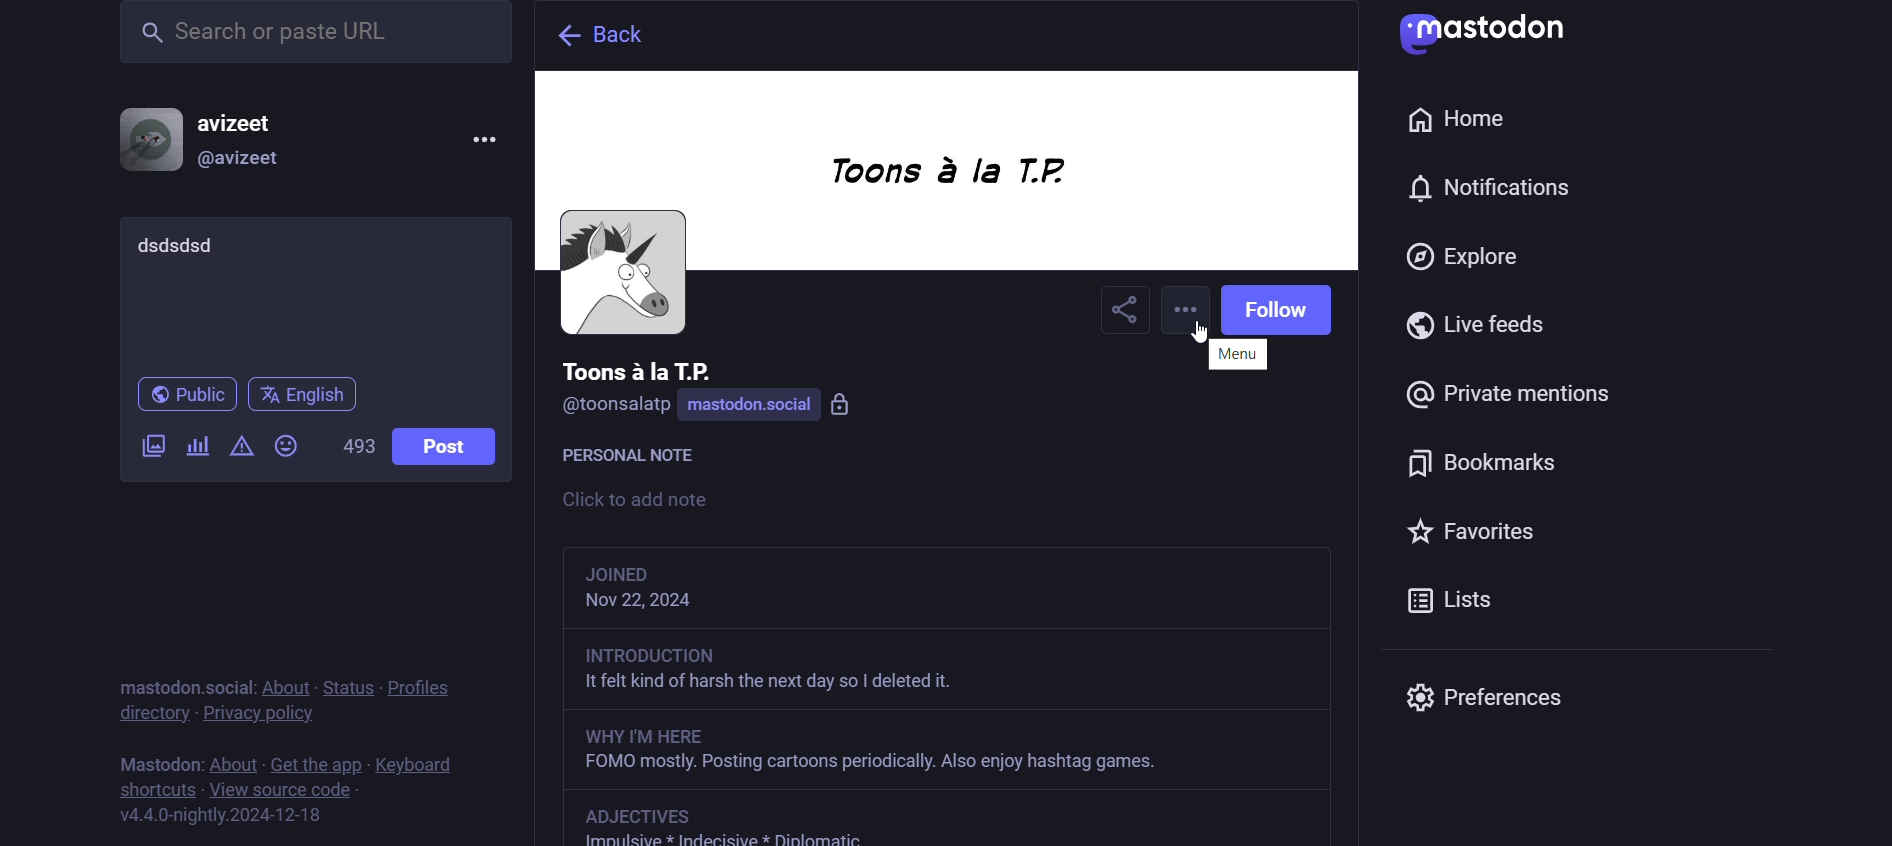 Image resolution: width=1892 pixels, height=846 pixels. What do you see at coordinates (154, 448) in the screenshot?
I see `add a image` at bounding box center [154, 448].